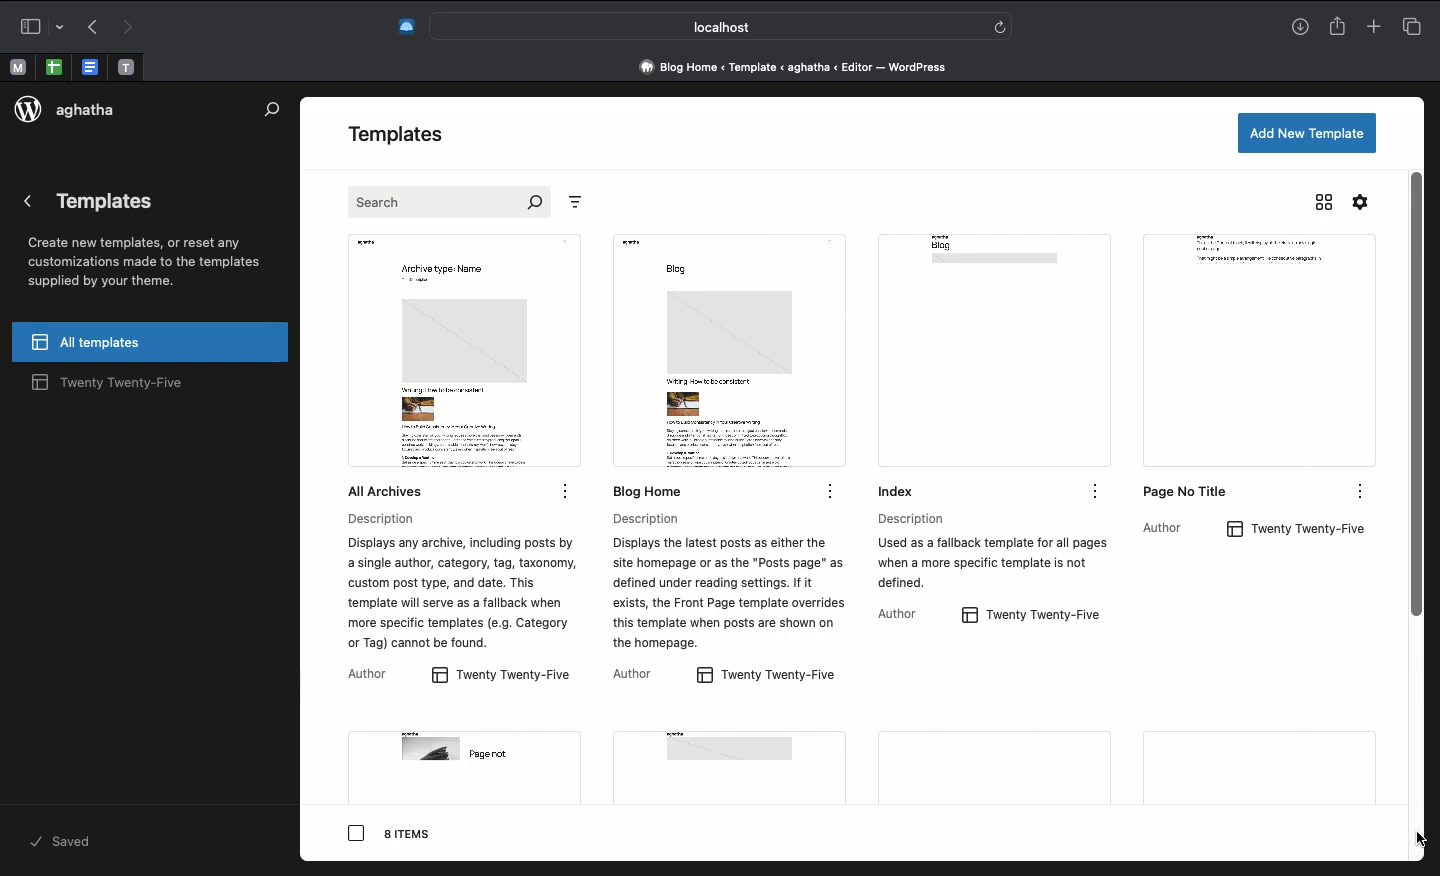 The width and height of the screenshot is (1440, 876). I want to click on Description, so click(467, 584).